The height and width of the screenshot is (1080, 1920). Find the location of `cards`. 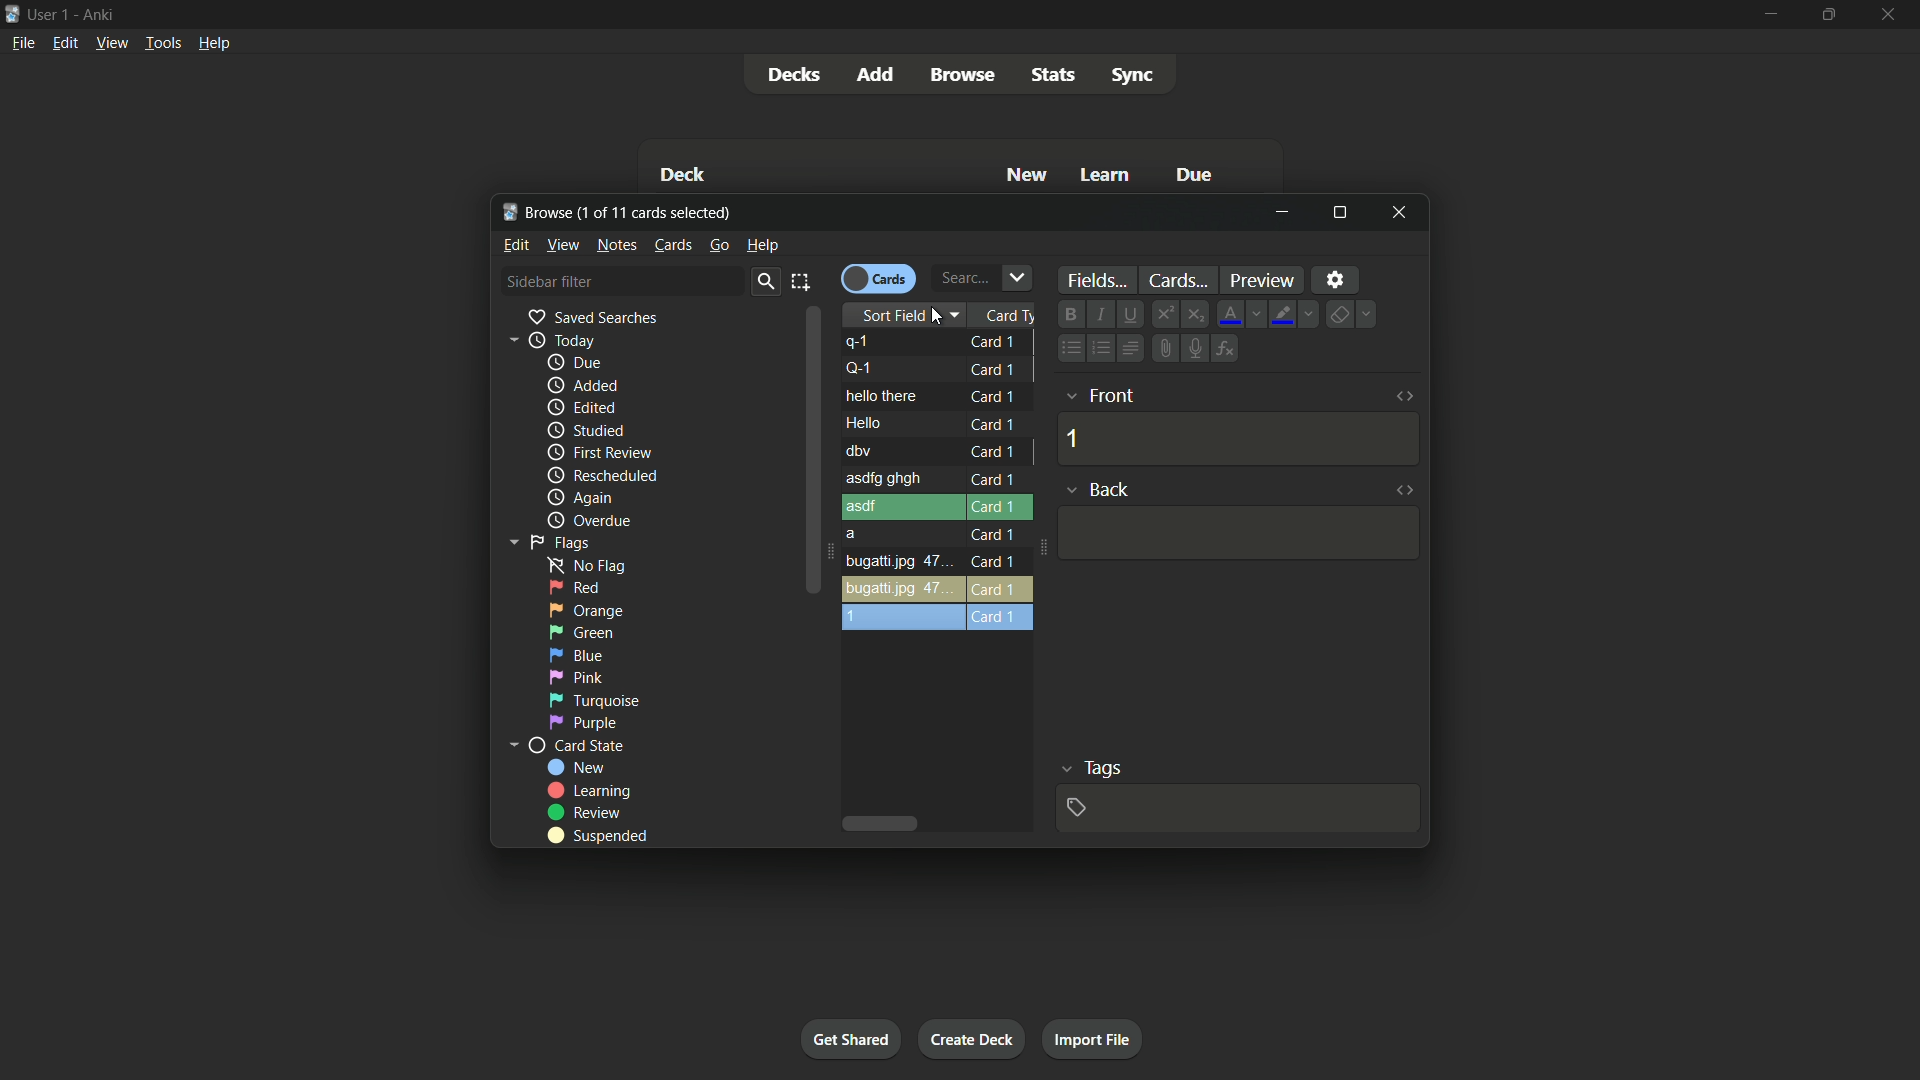

cards is located at coordinates (1176, 279).